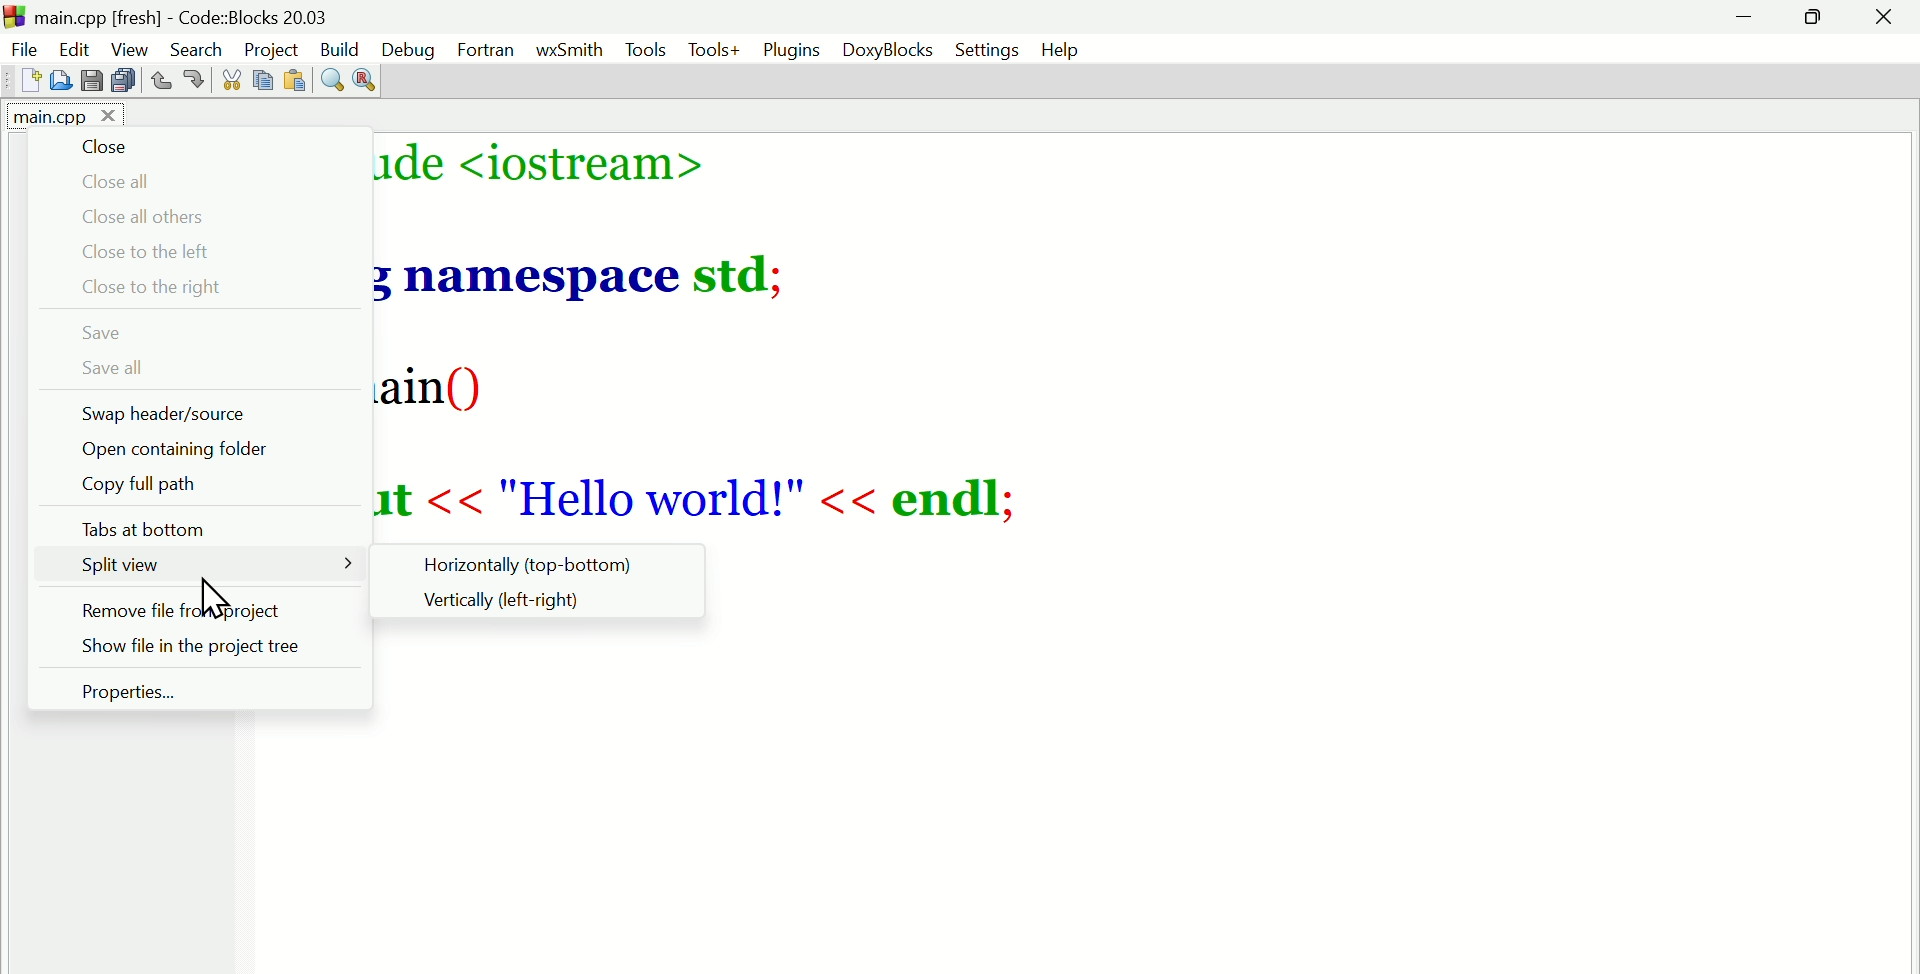  Describe the element at coordinates (119, 82) in the screenshot. I see `Save all` at that location.